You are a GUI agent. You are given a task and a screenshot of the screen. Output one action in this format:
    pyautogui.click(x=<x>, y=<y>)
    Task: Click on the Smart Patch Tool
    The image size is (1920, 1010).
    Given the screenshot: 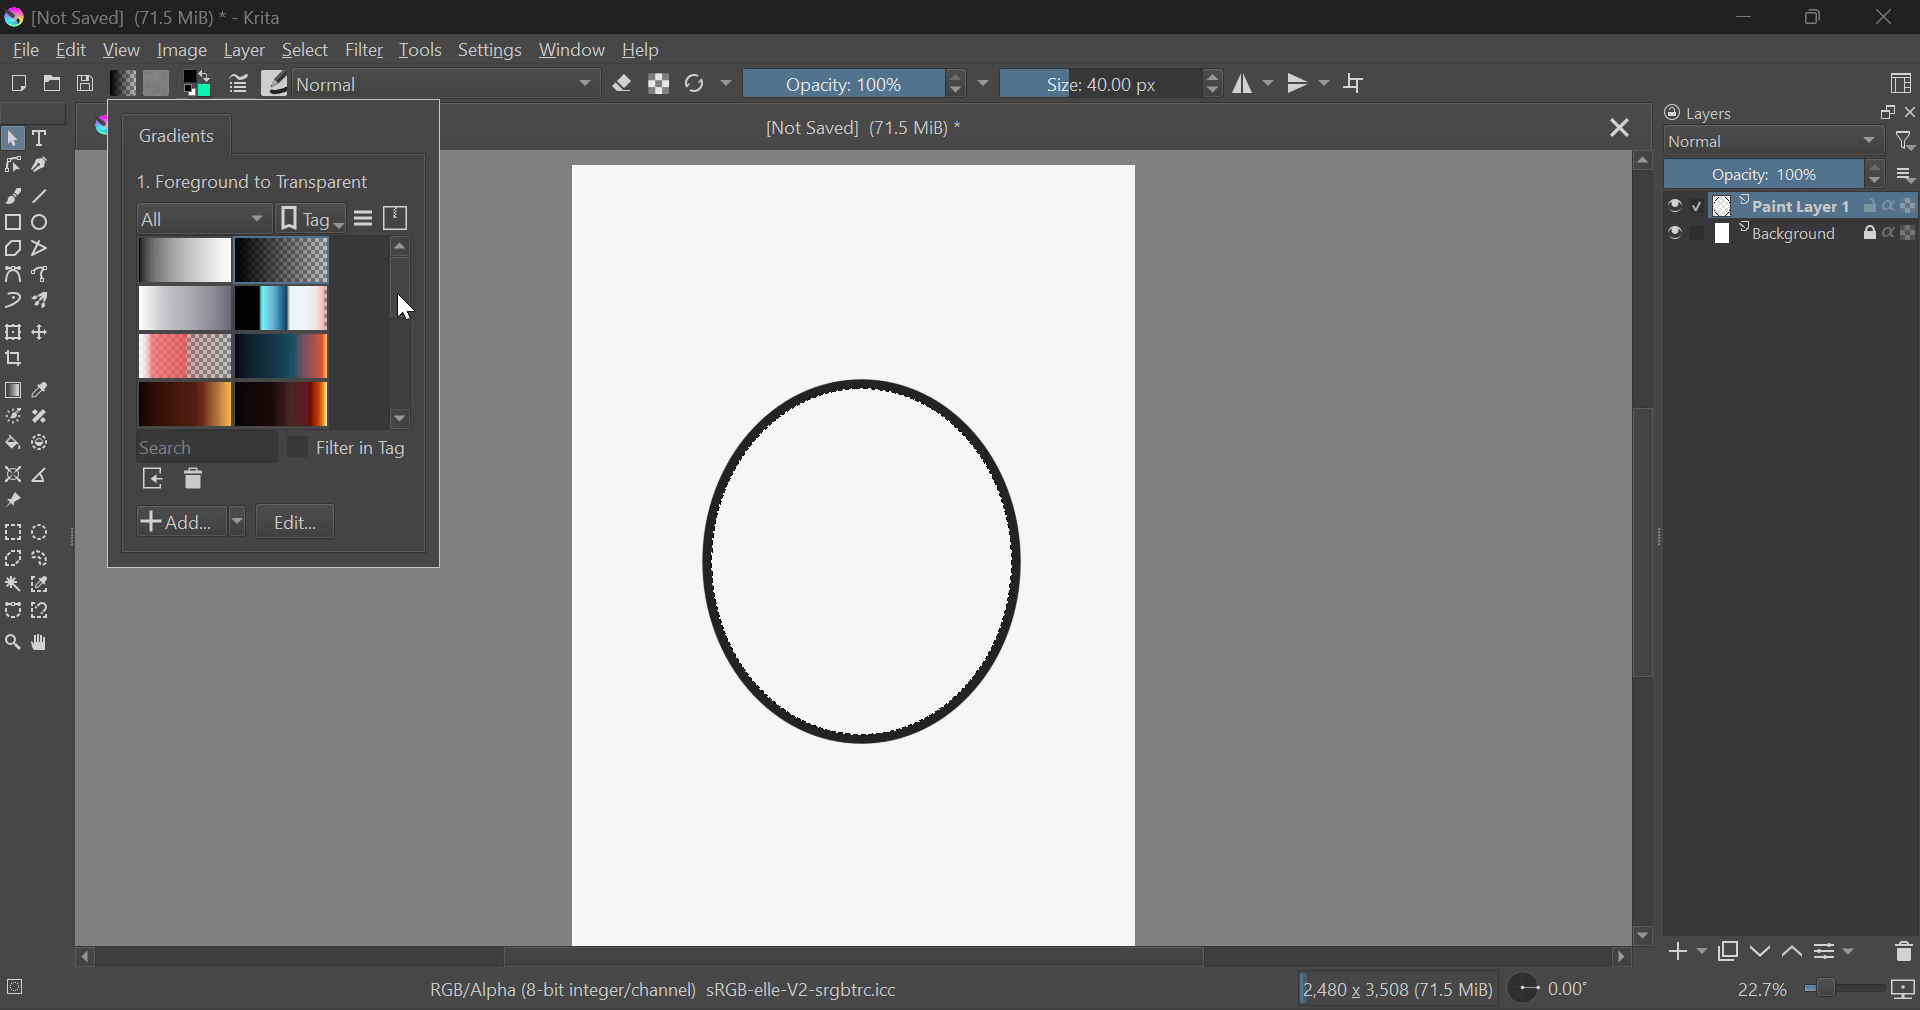 What is the action you would take?
    pyautogui.click(x=45, y=418)
    